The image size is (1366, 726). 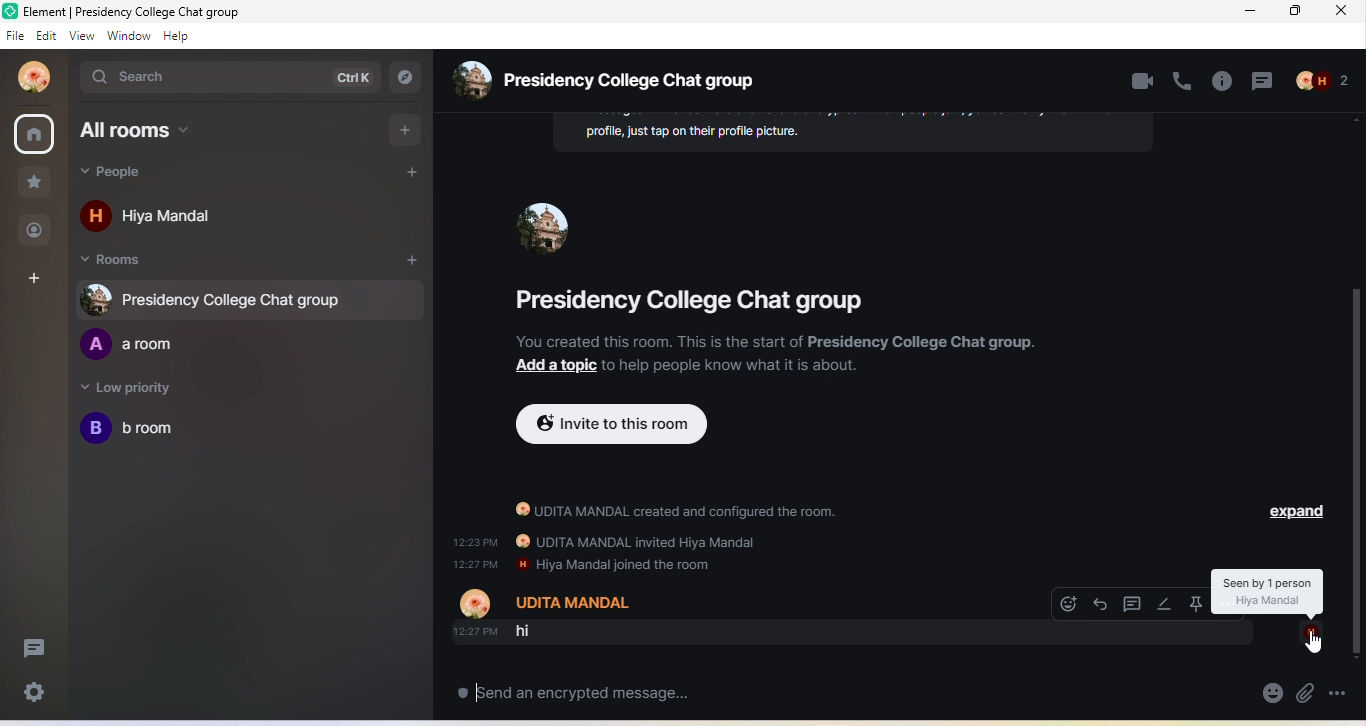 I want to click on voice call, so click(x=1182, y=83).